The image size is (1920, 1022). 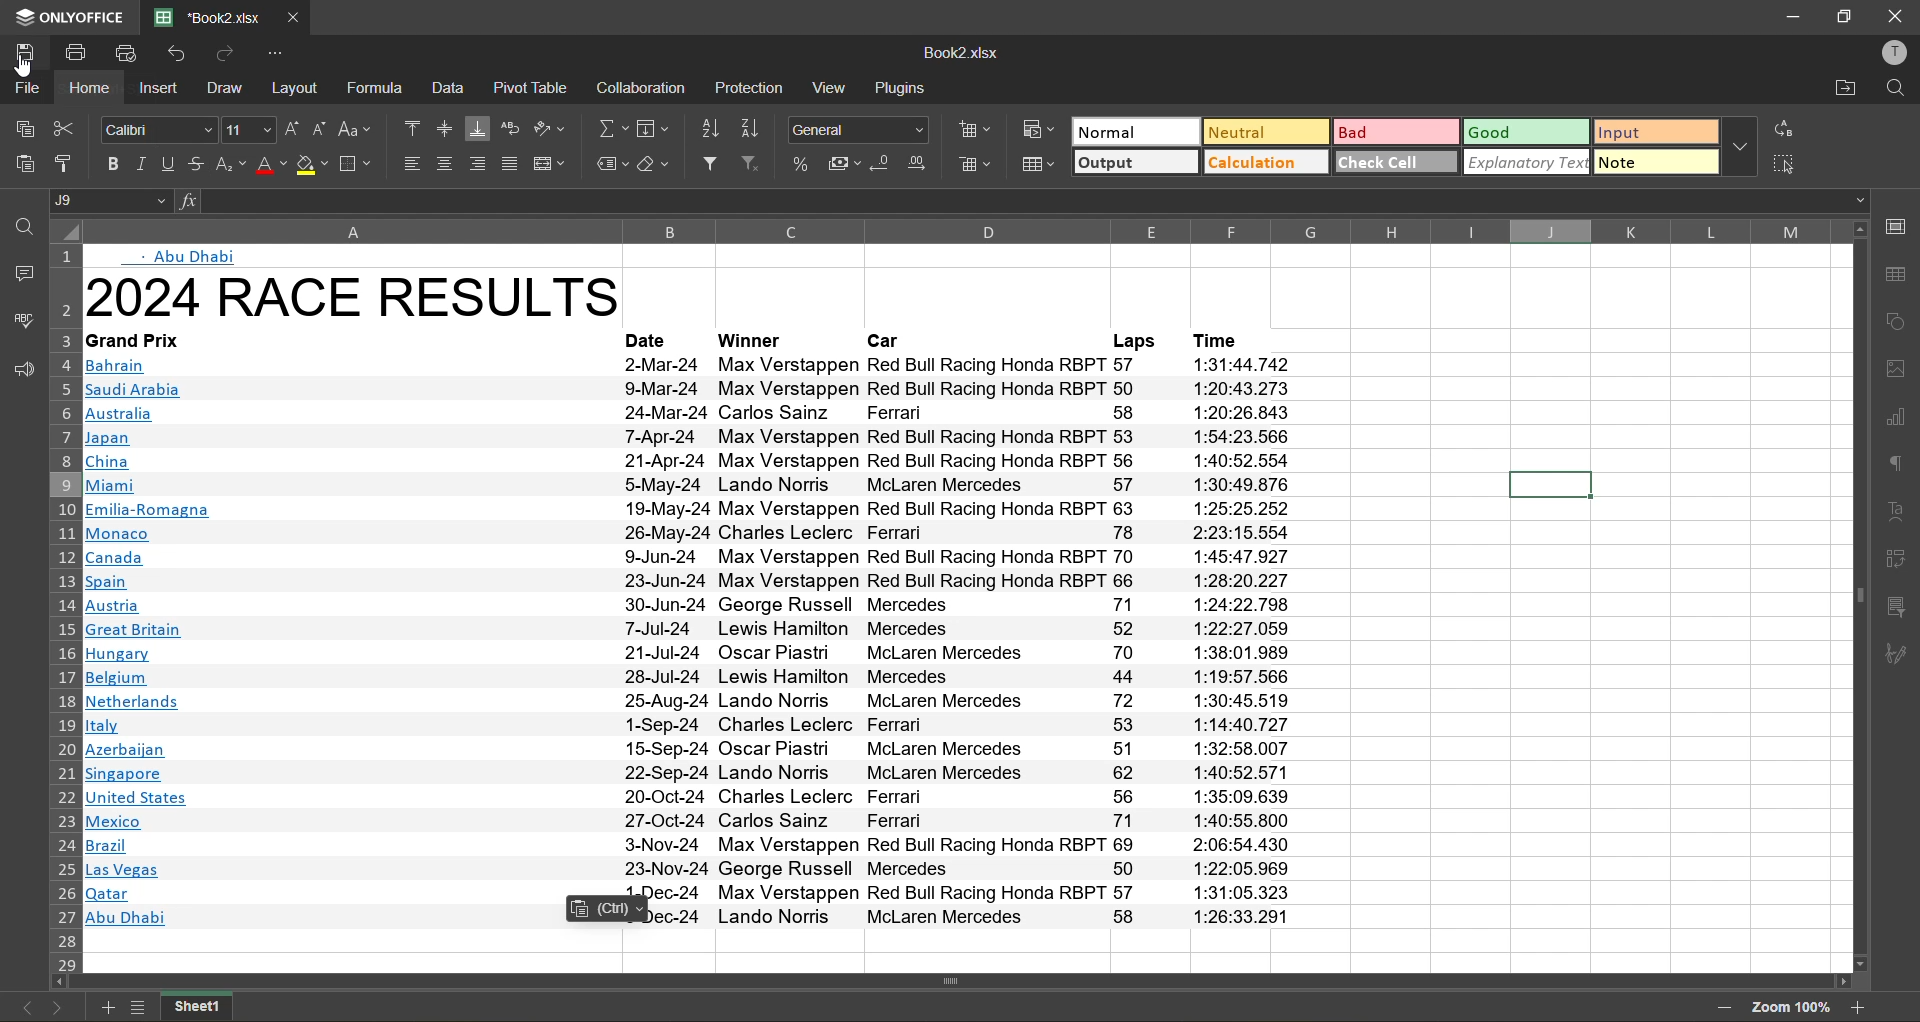 I want to click on field, so click(x=655, y=130).